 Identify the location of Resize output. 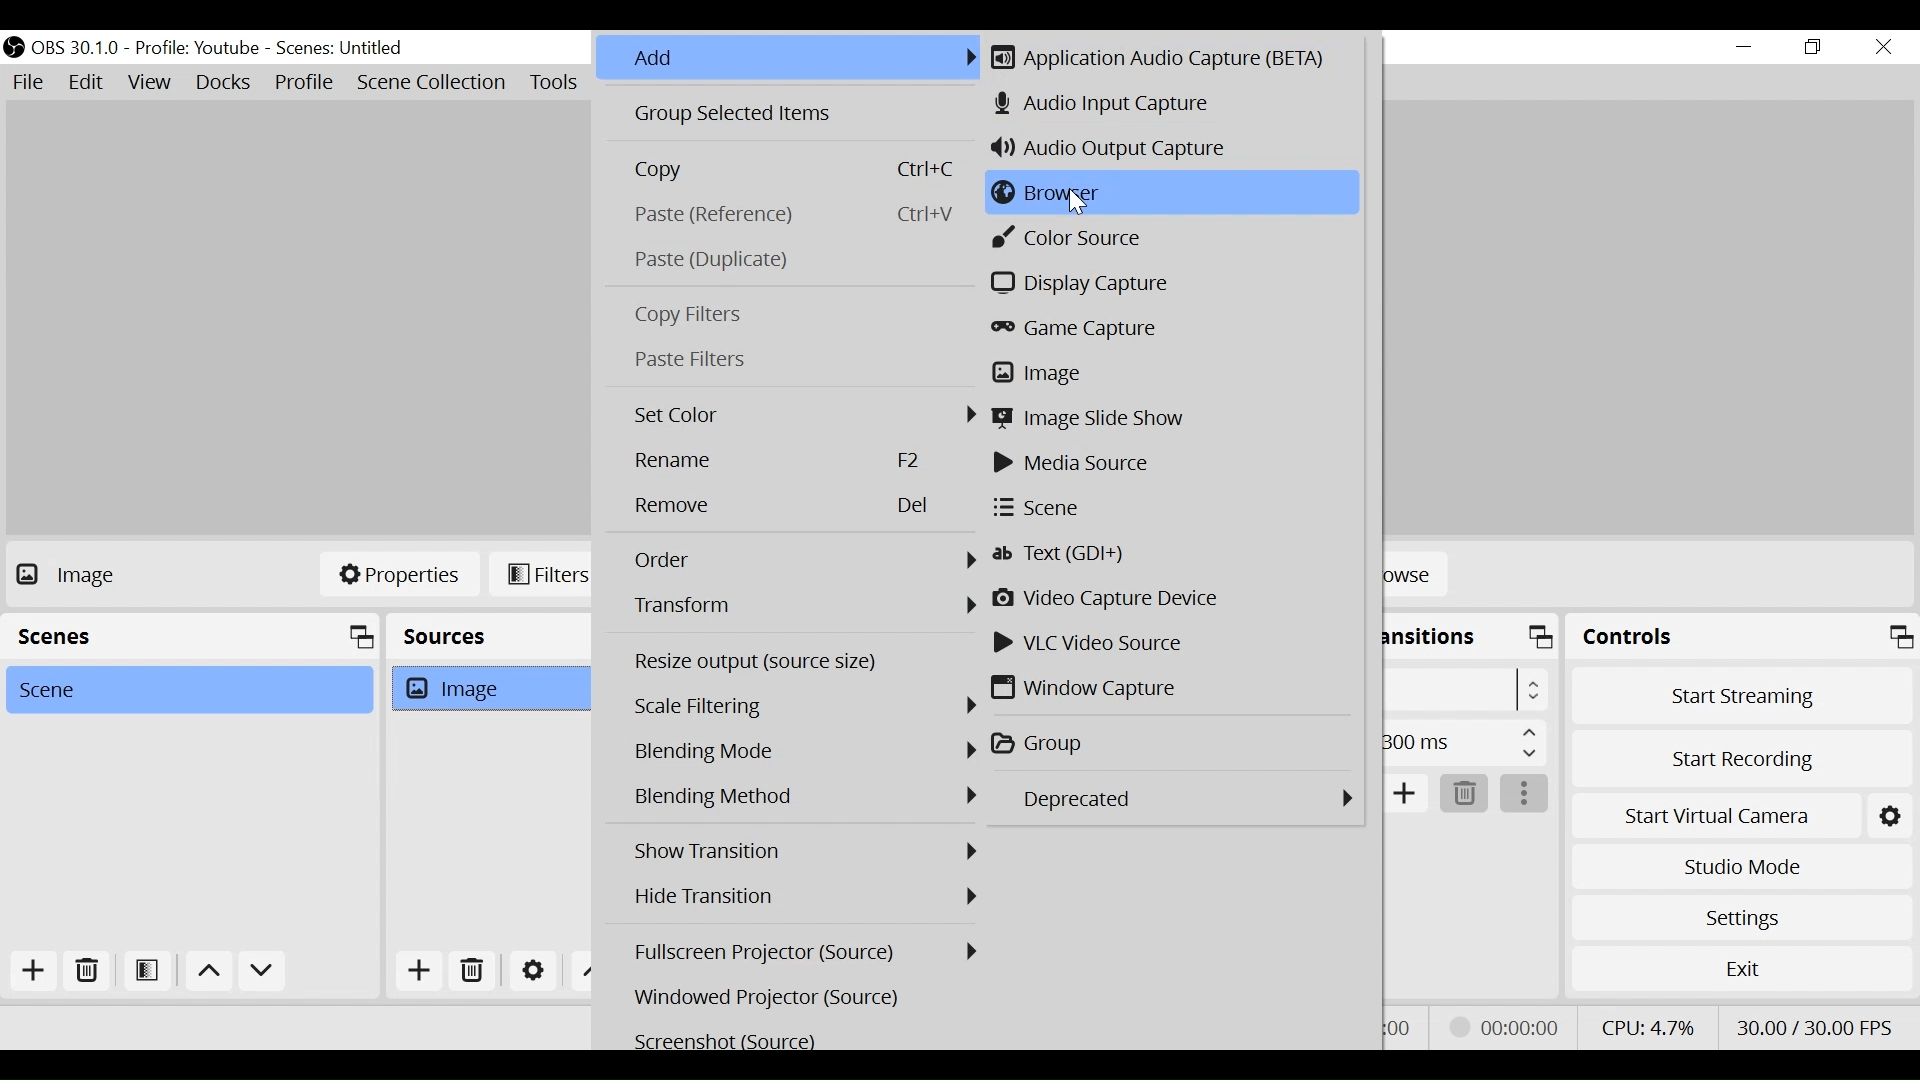
(806, 663).